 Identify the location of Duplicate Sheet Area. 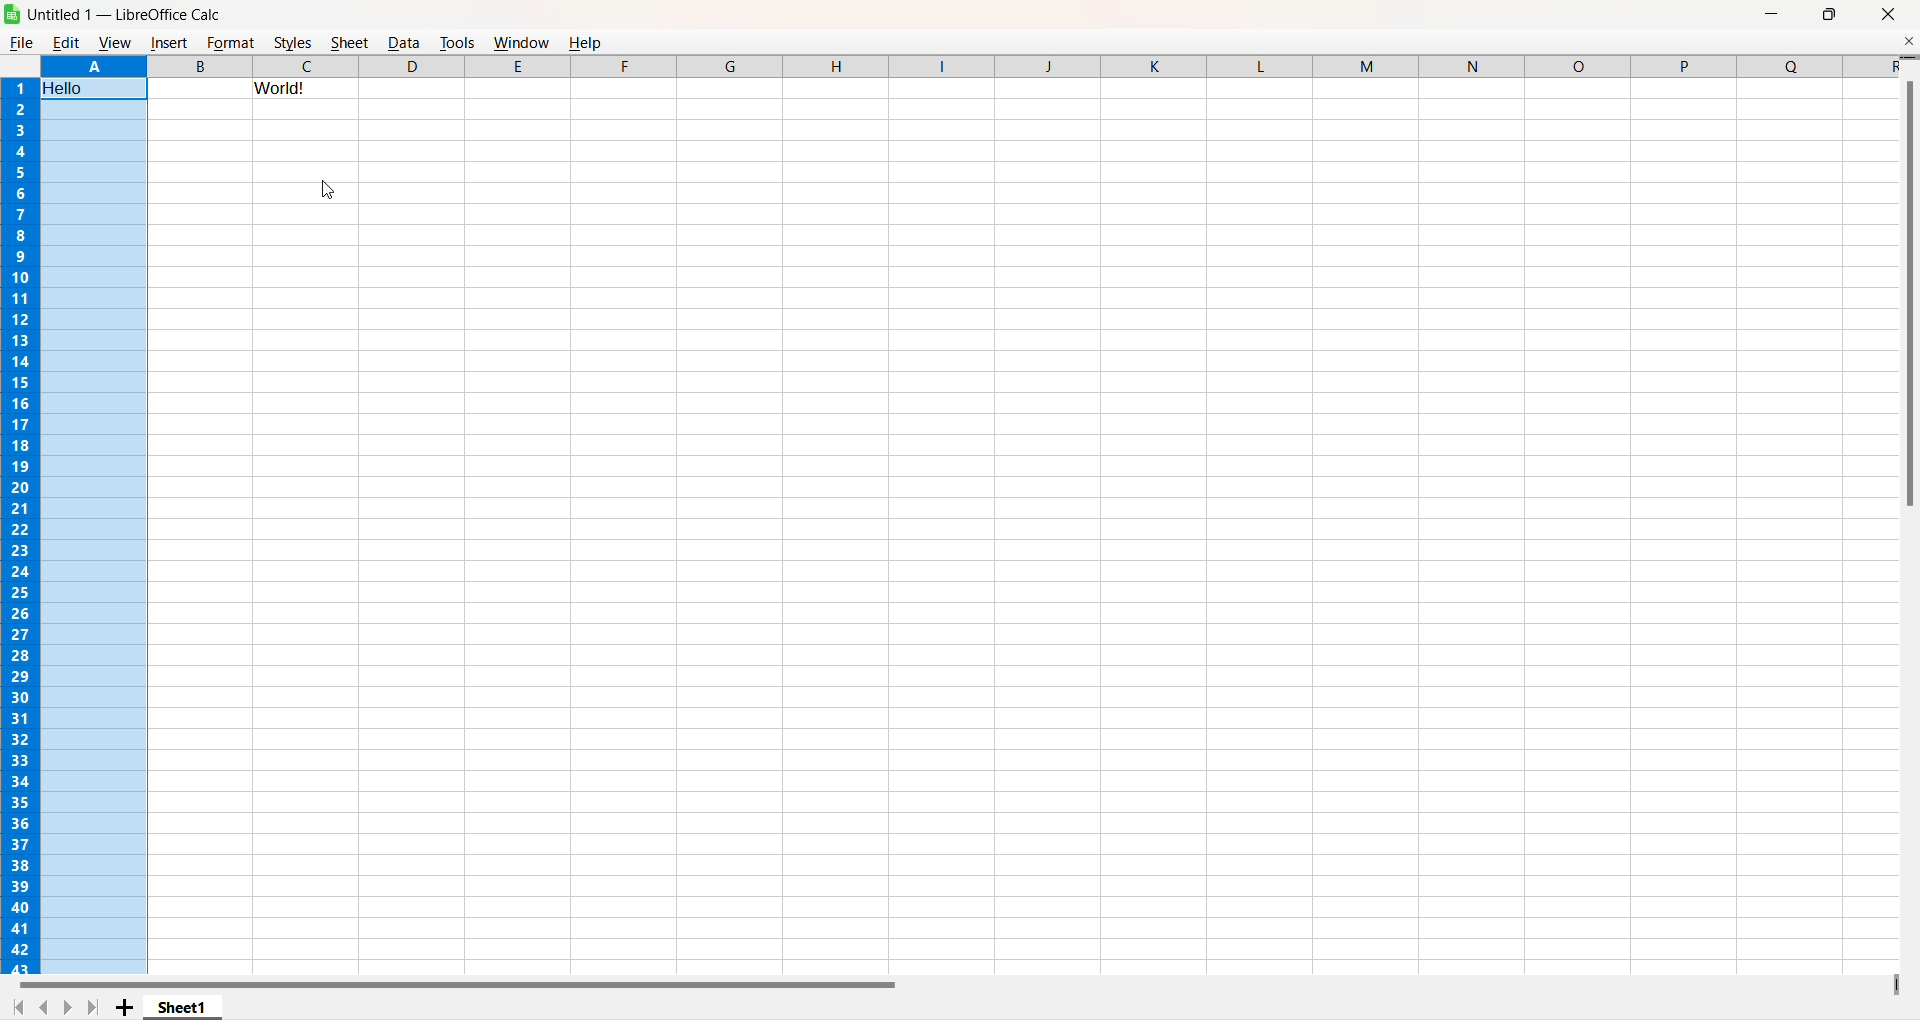
(1894, 983).